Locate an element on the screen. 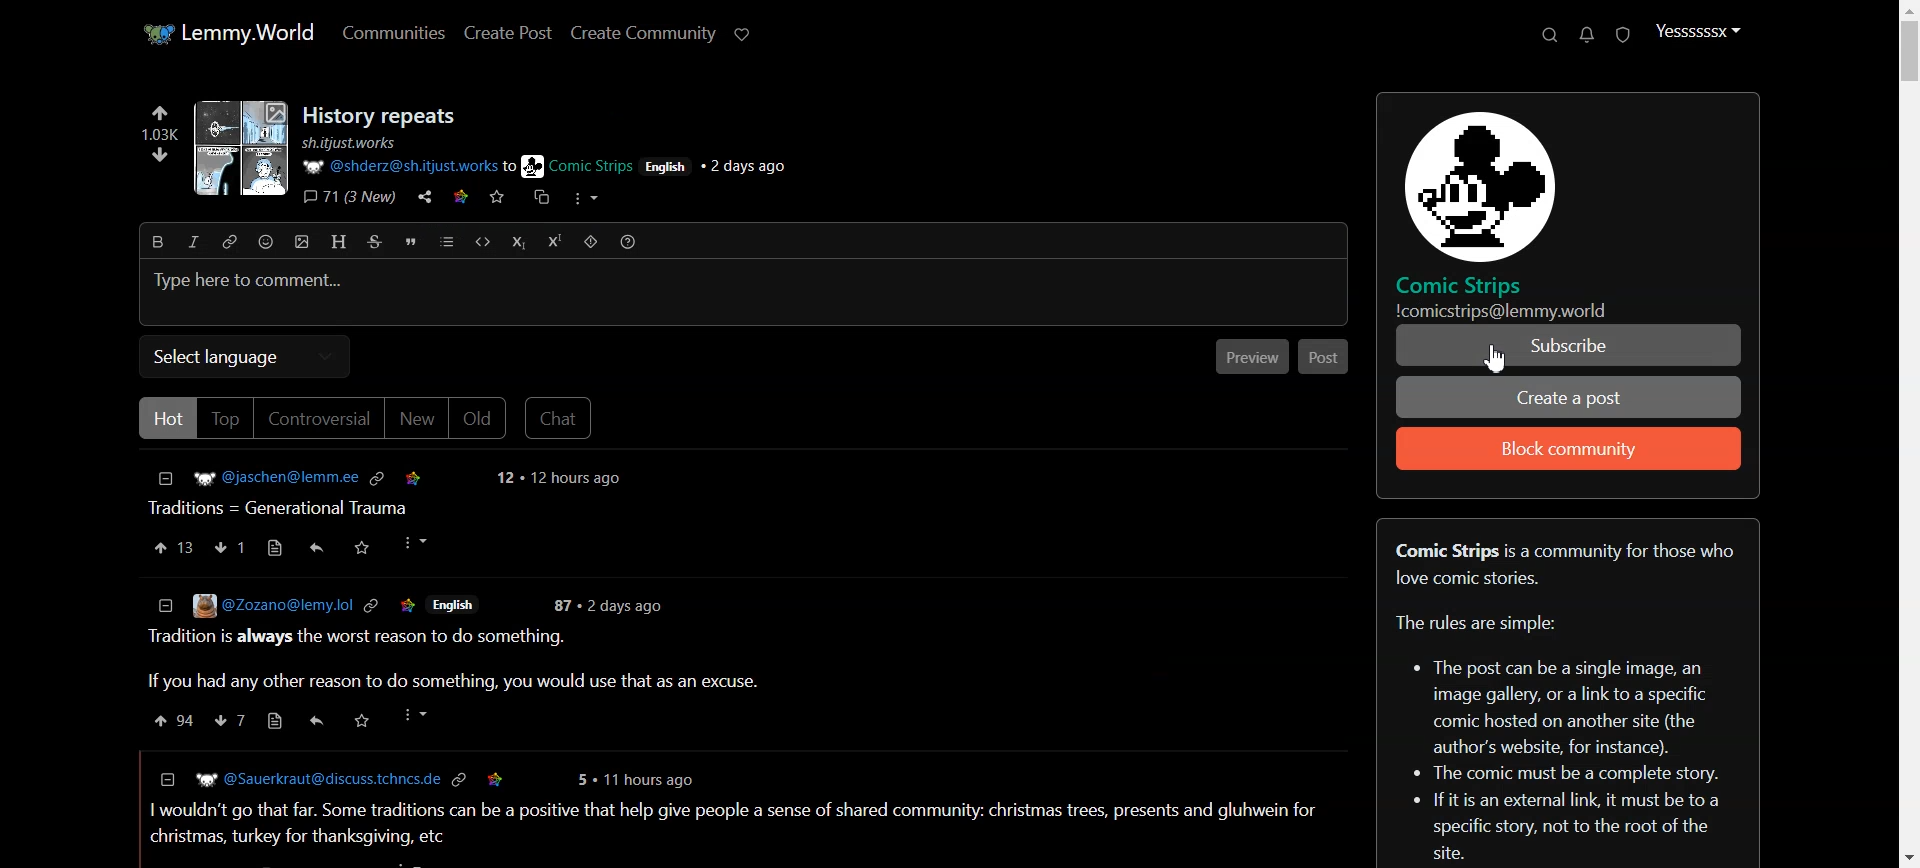 The image size is (1920, 868). Strike through is located at coordinates (375, 241).